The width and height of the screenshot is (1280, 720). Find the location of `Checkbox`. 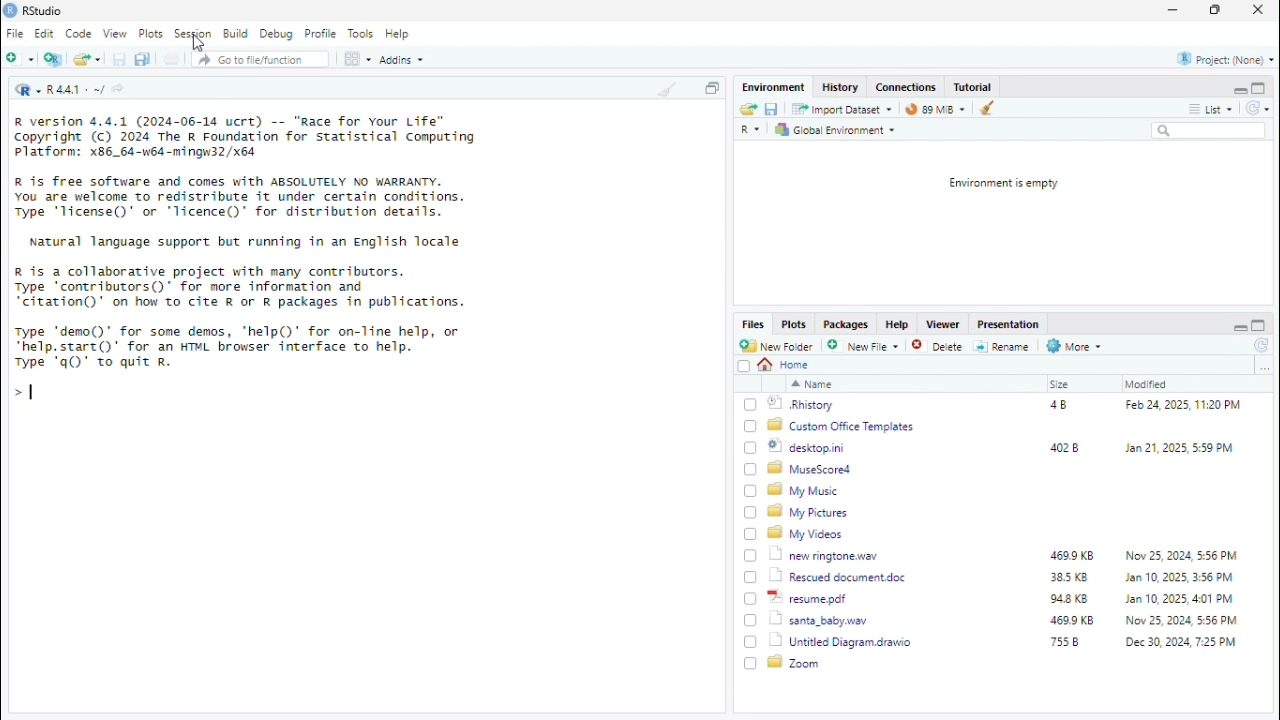

Checkbox is located at coordinates (751, 578).